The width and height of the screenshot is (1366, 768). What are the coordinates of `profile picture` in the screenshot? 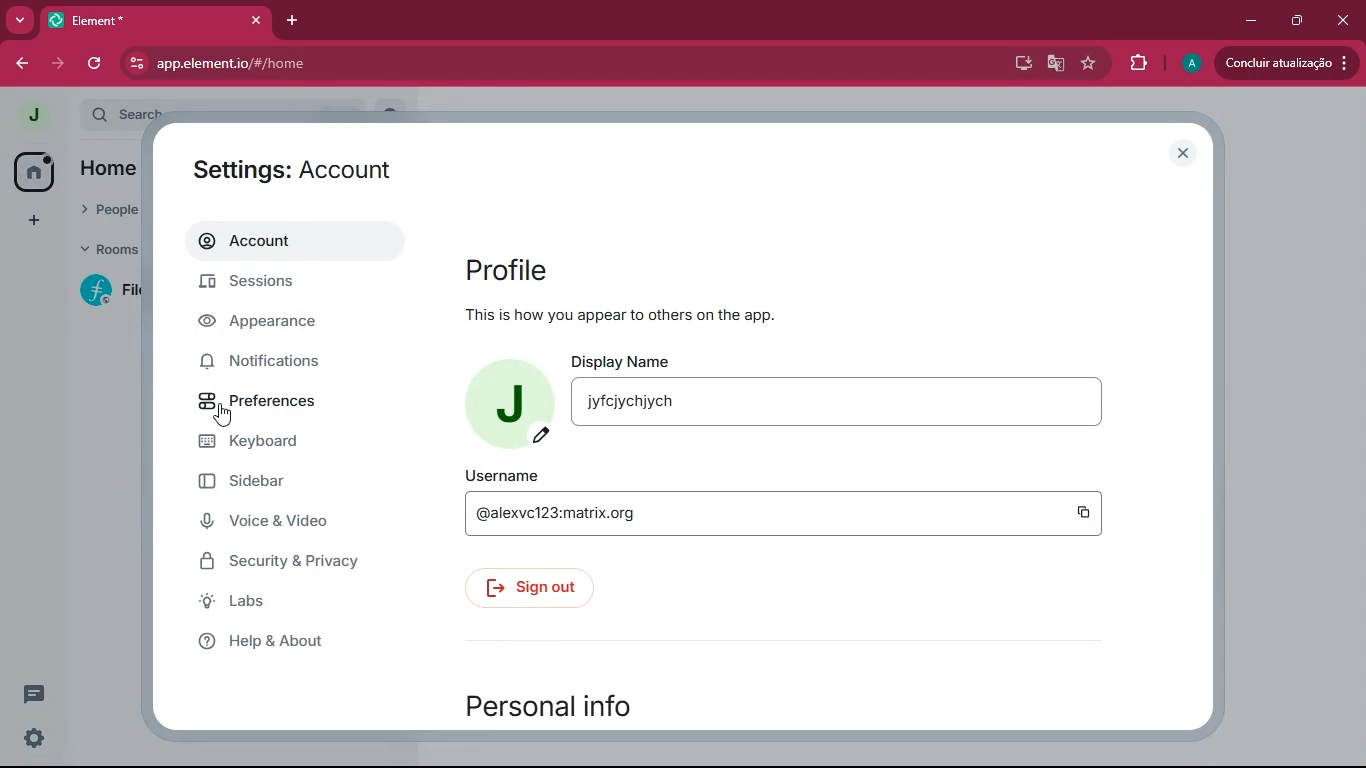 It's located at (507, 406).